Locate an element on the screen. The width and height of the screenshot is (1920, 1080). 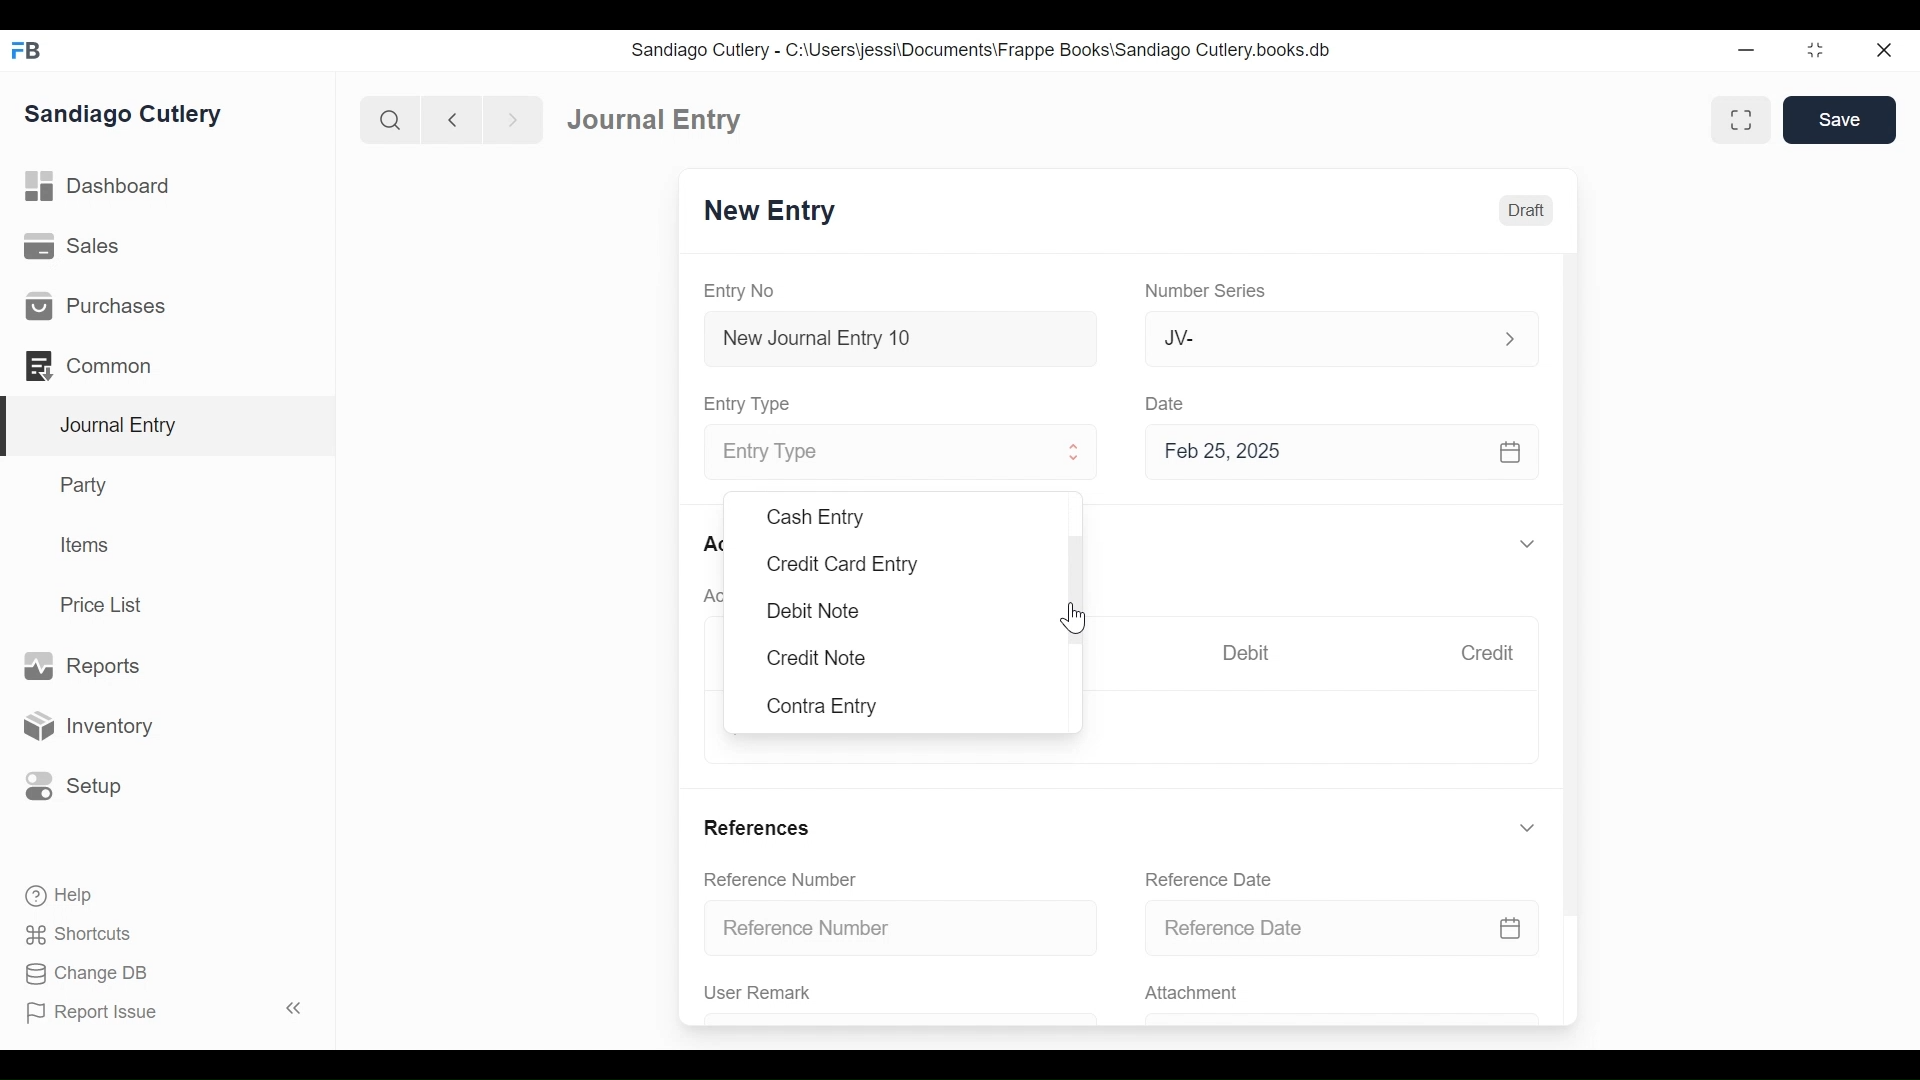
Frappe Books Desktop icon is located at coordinates (25, 50).